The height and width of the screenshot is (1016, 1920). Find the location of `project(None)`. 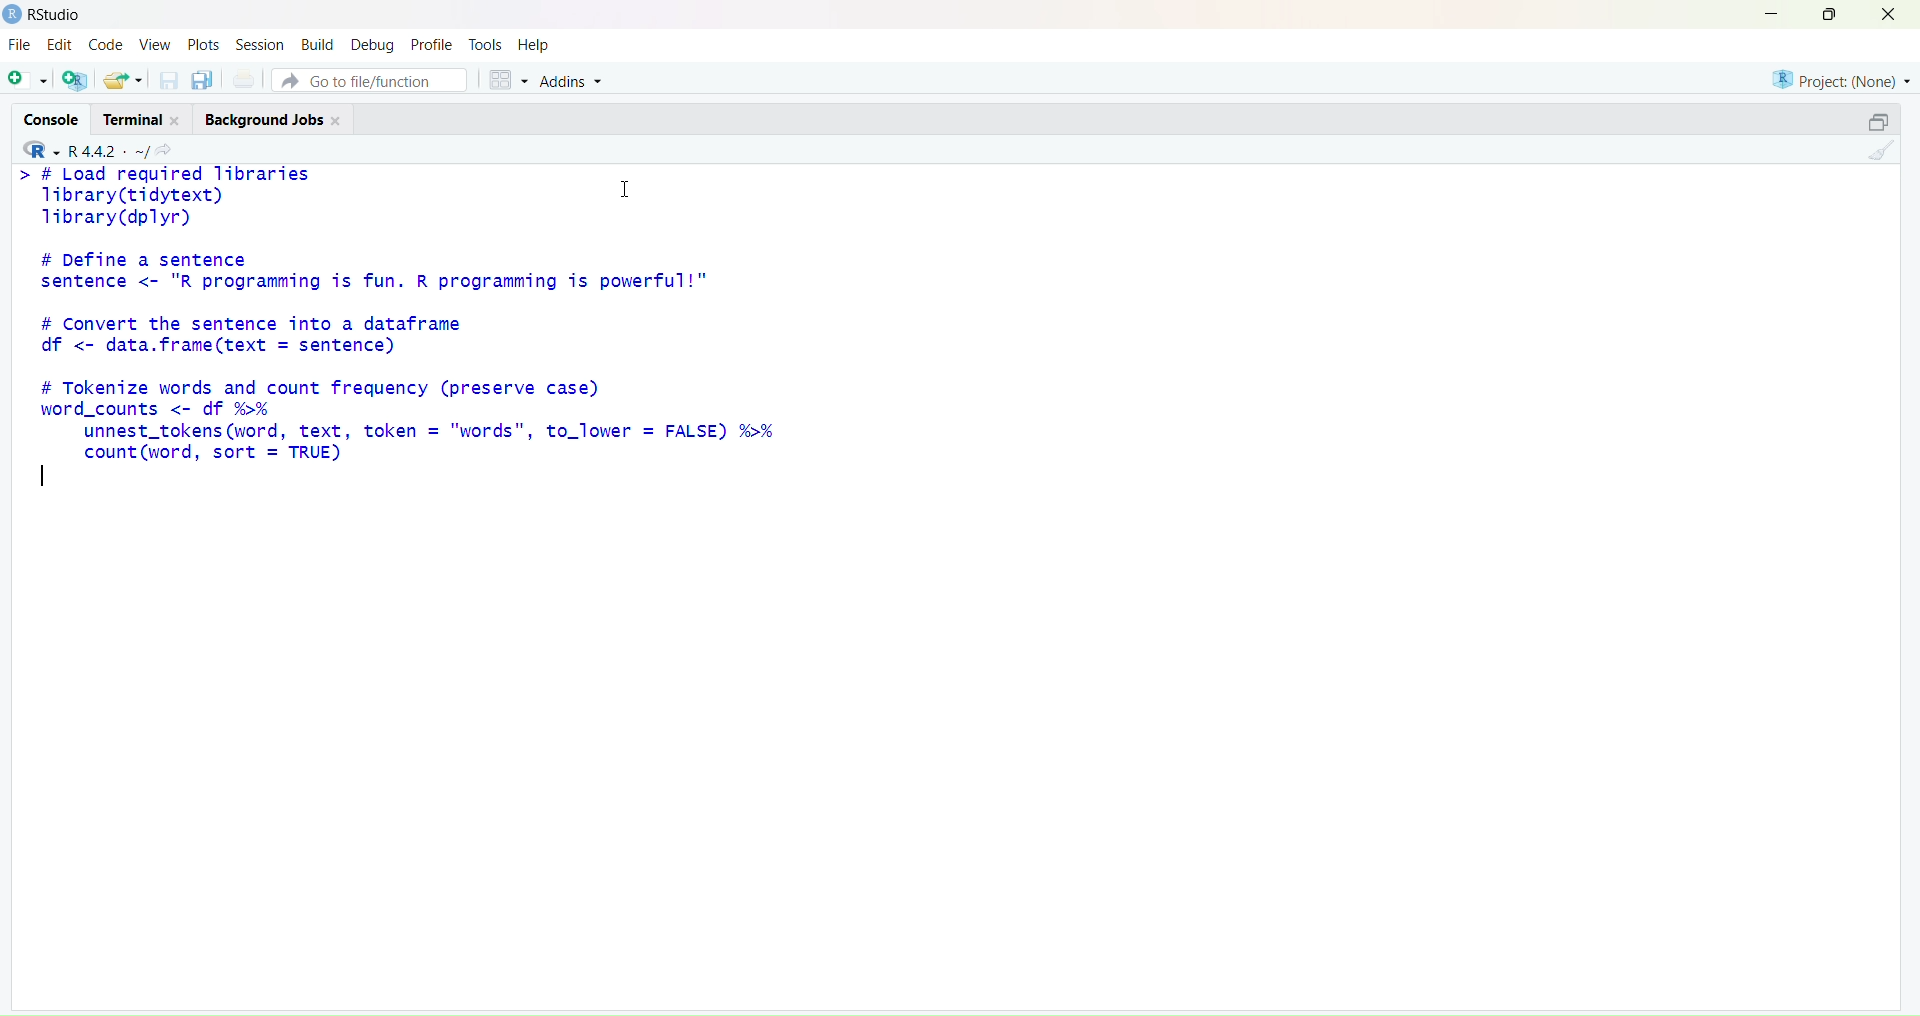

project(None) is located at coordinates (1837, 79).